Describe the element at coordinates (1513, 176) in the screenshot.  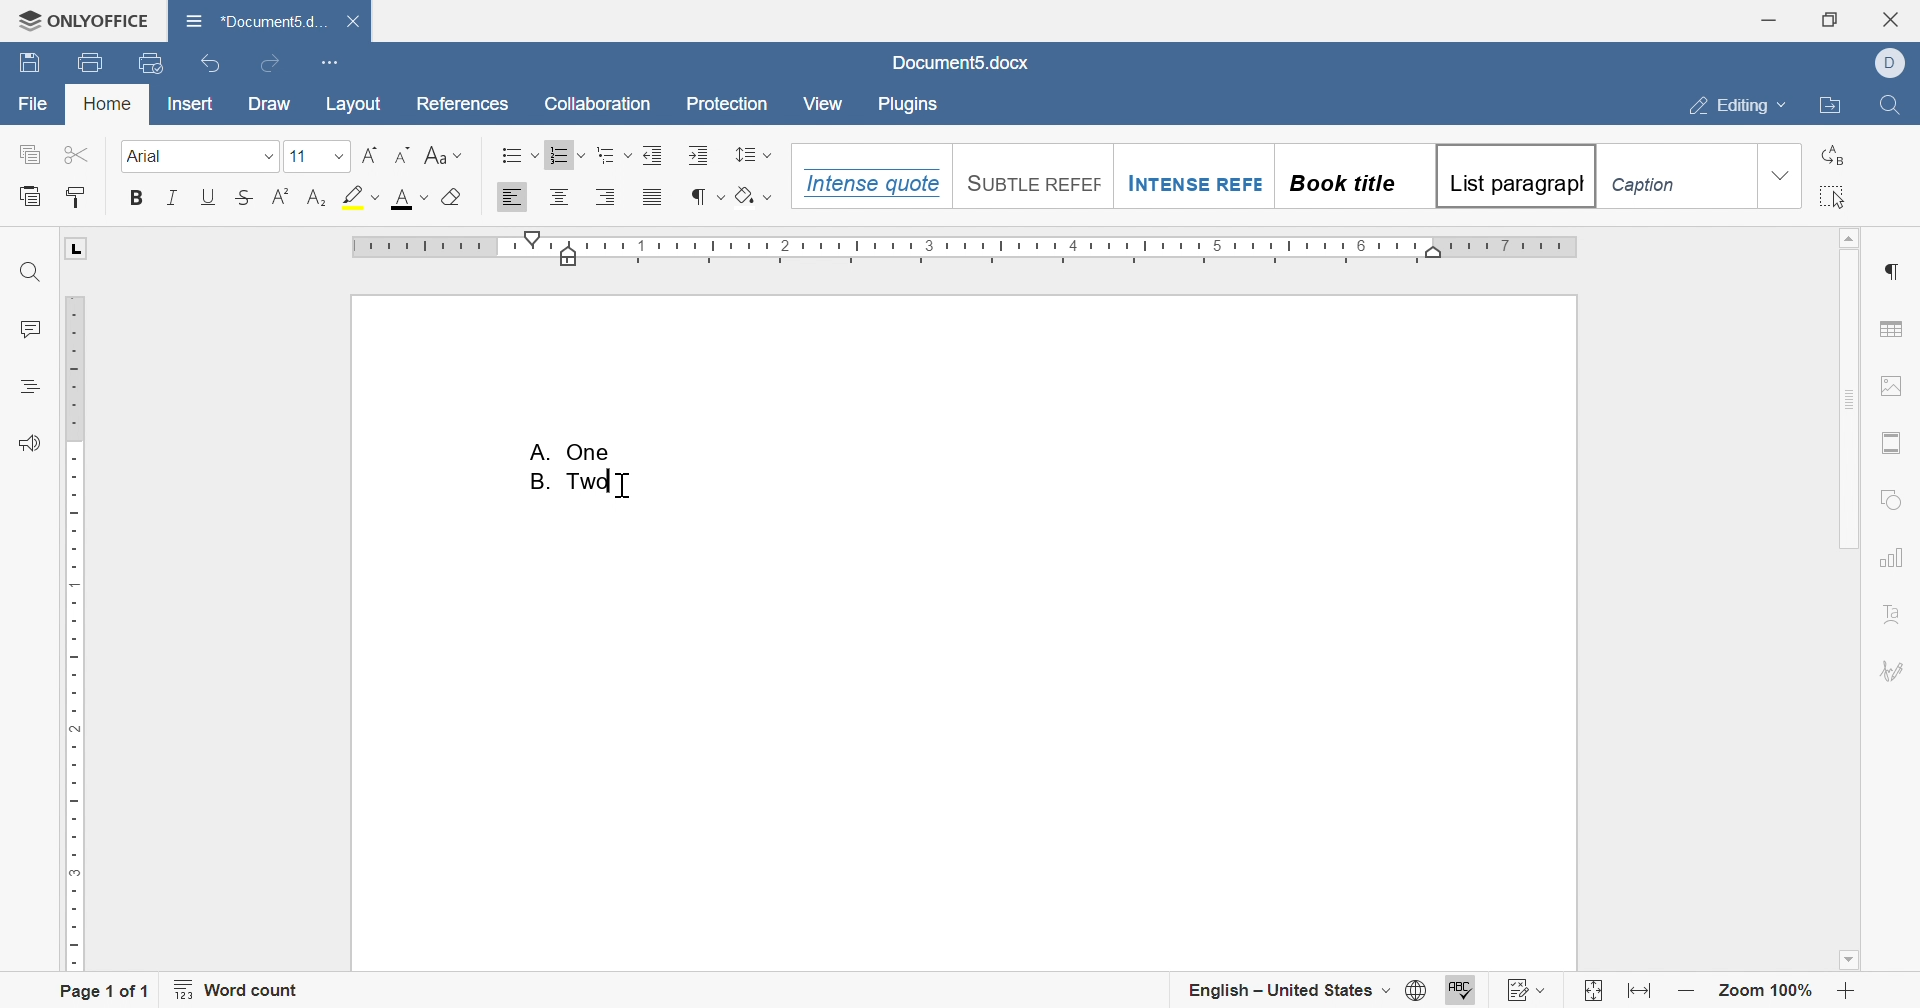
I see `List paragrapgh` at that location.